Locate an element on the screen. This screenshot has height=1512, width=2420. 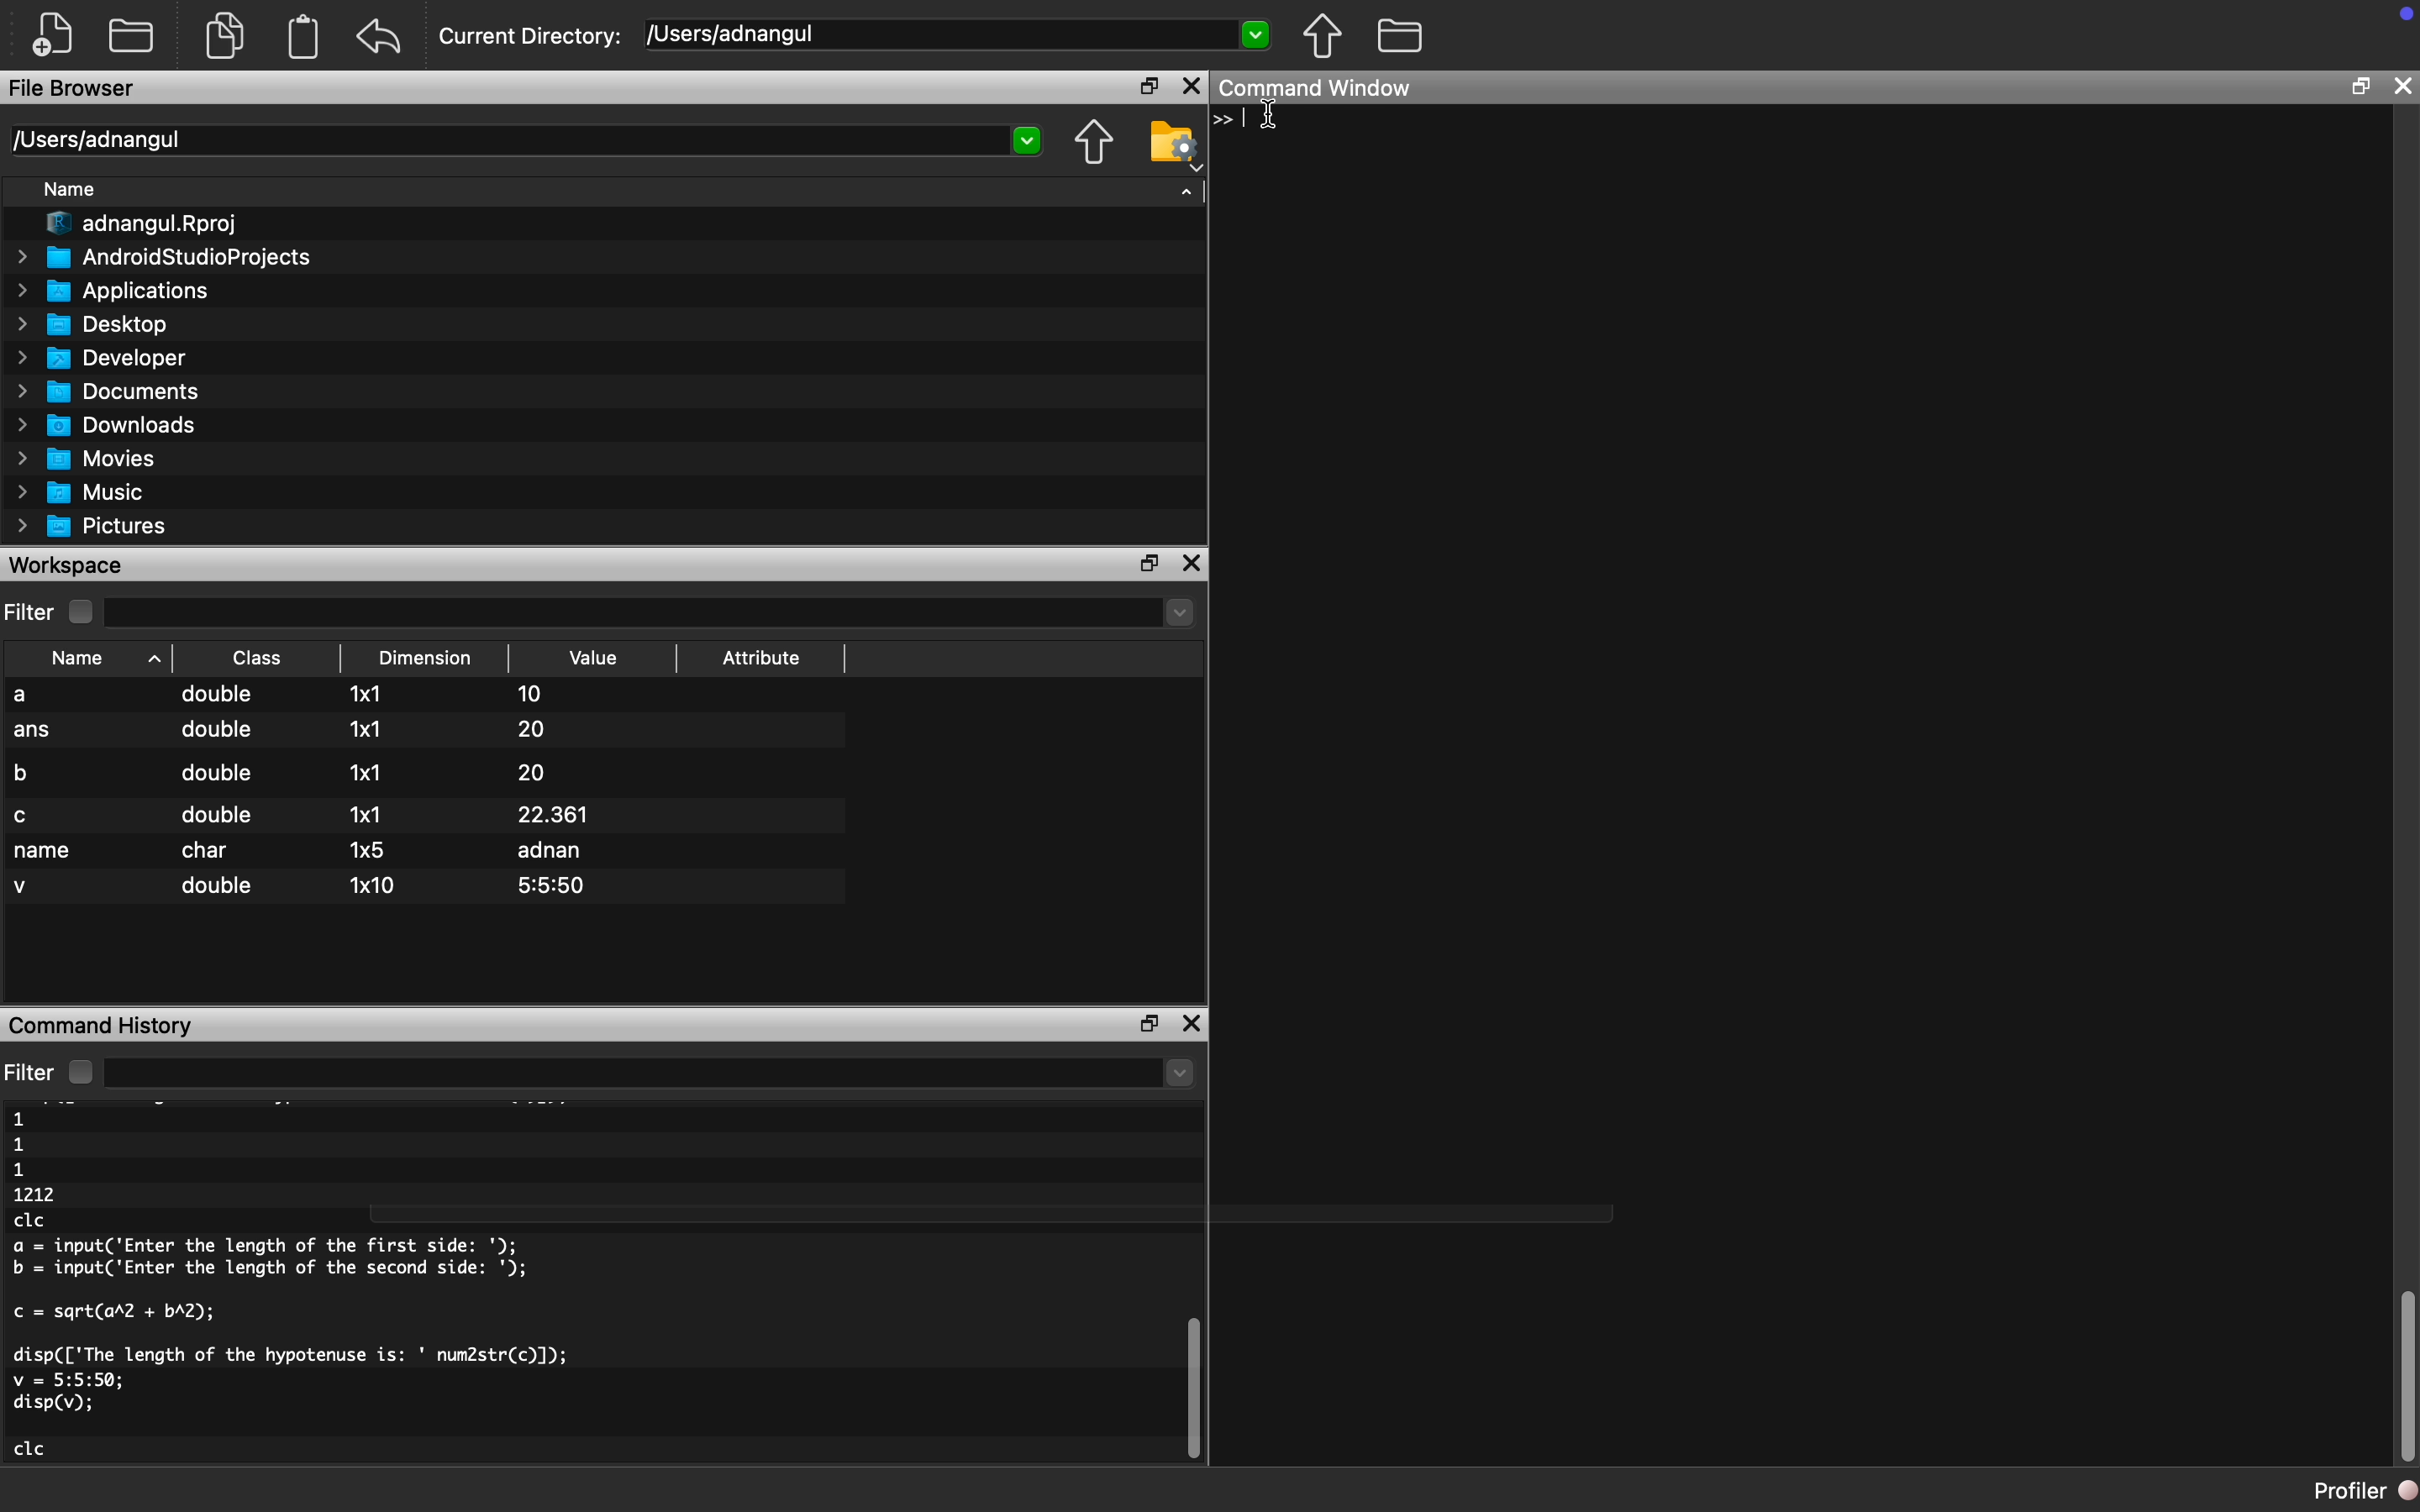
Command Window is located at coordinates (1313, 87).